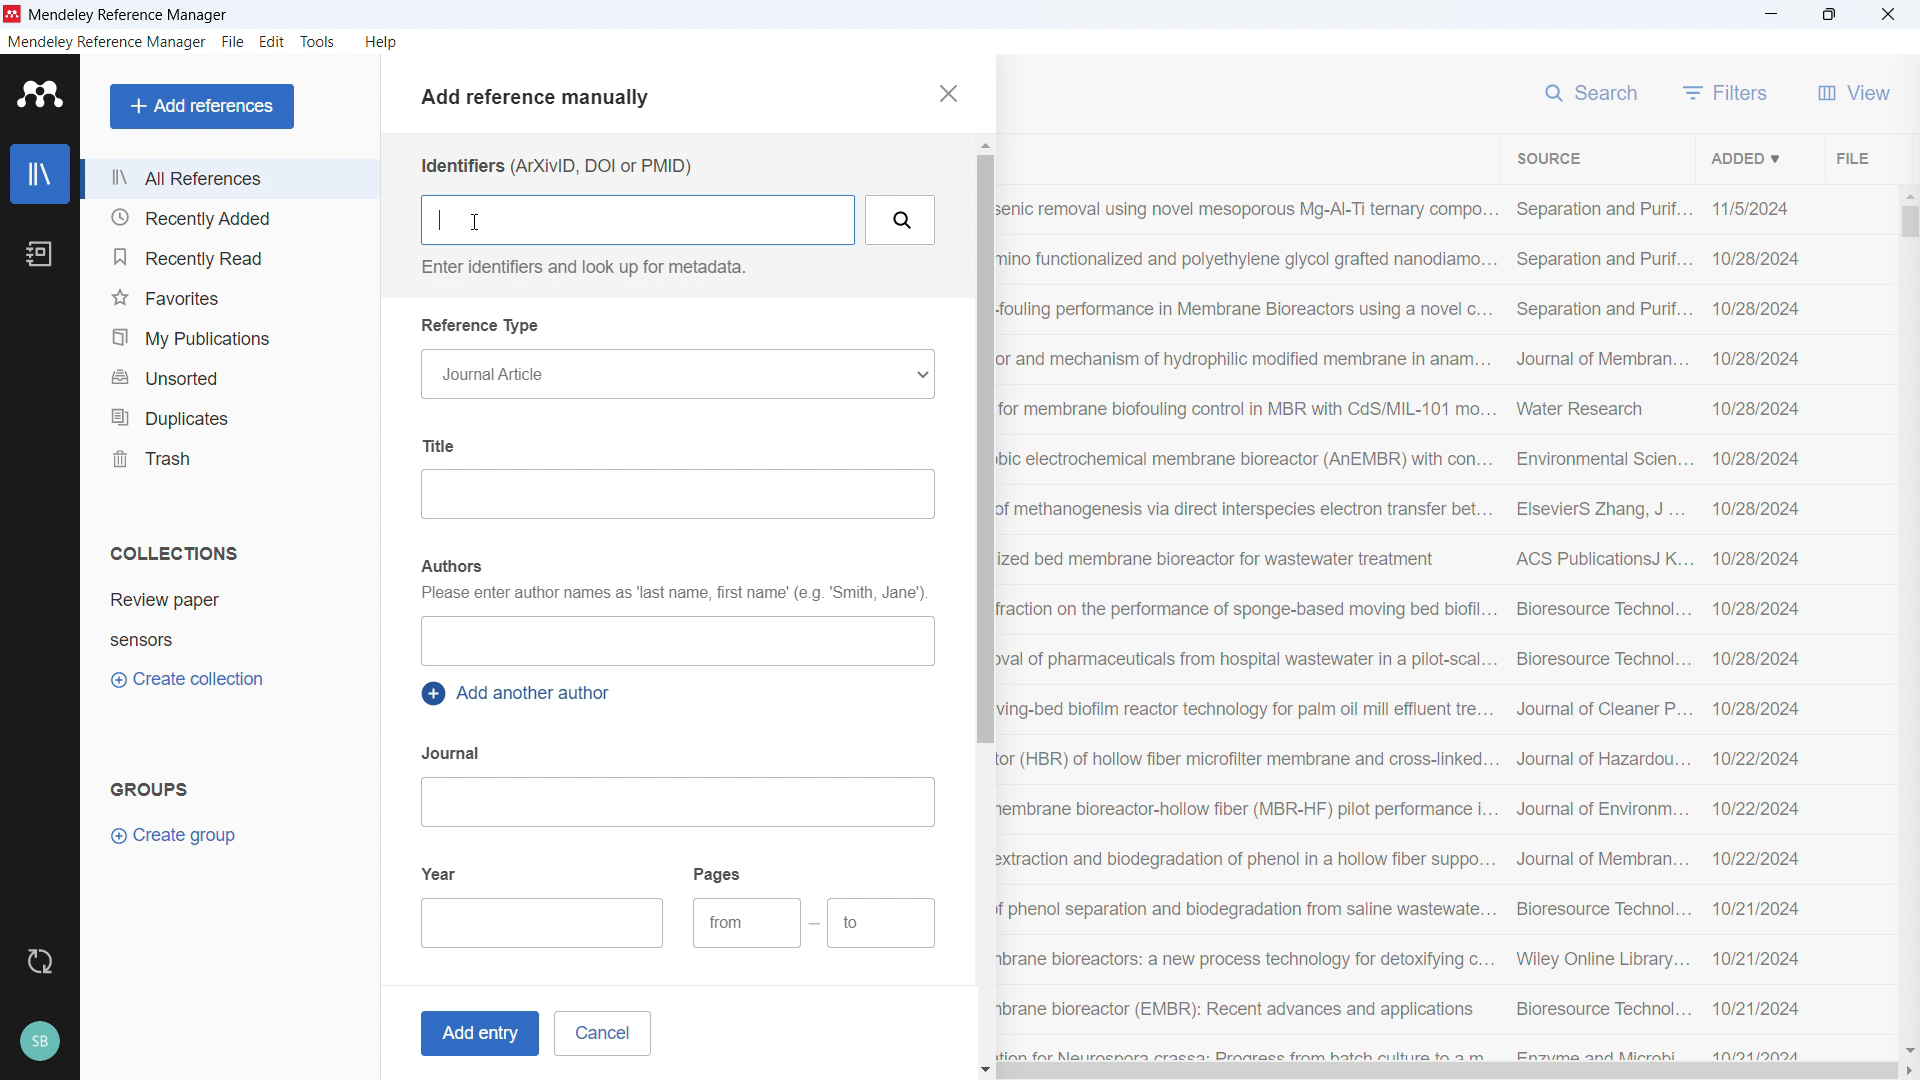 Image resolution: width=1920 pixels, height=1080 pixels. I want to click on My publications , so click(227, 337).